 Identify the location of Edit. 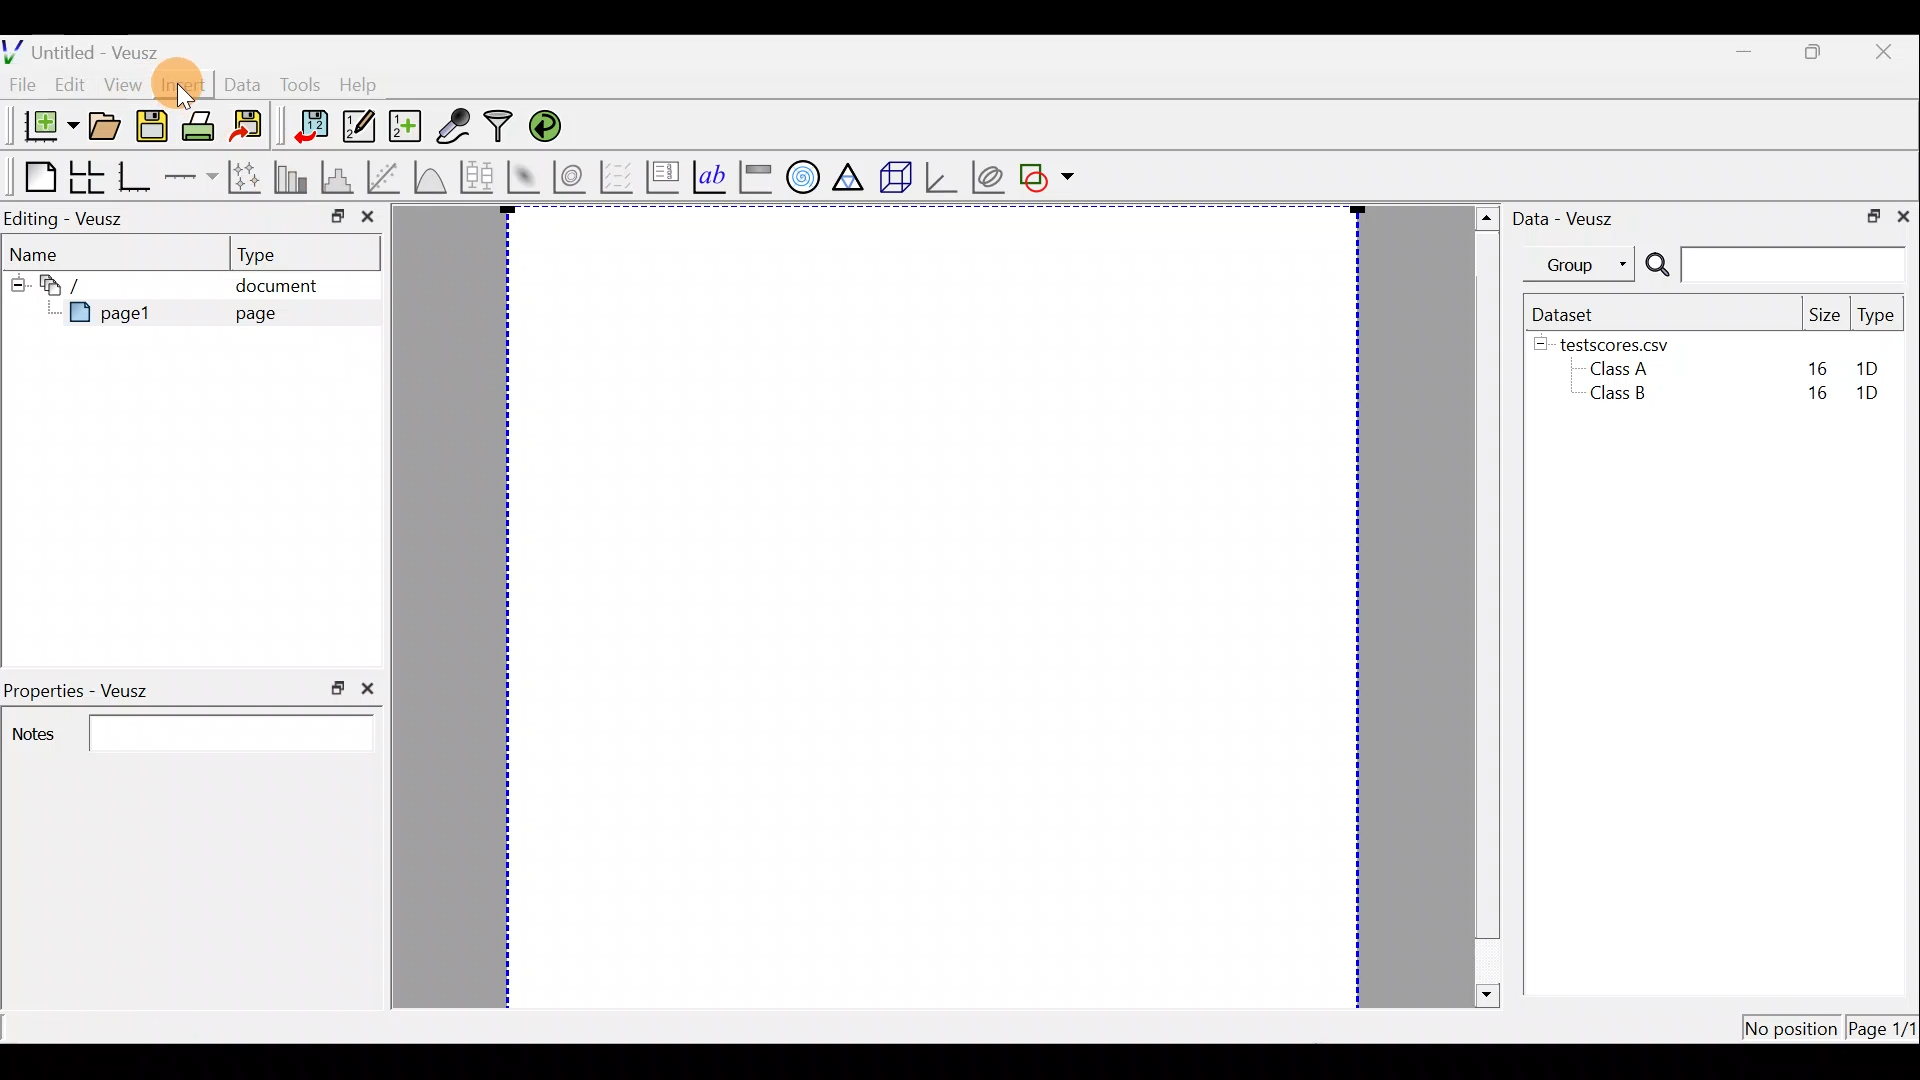
(74, 85).